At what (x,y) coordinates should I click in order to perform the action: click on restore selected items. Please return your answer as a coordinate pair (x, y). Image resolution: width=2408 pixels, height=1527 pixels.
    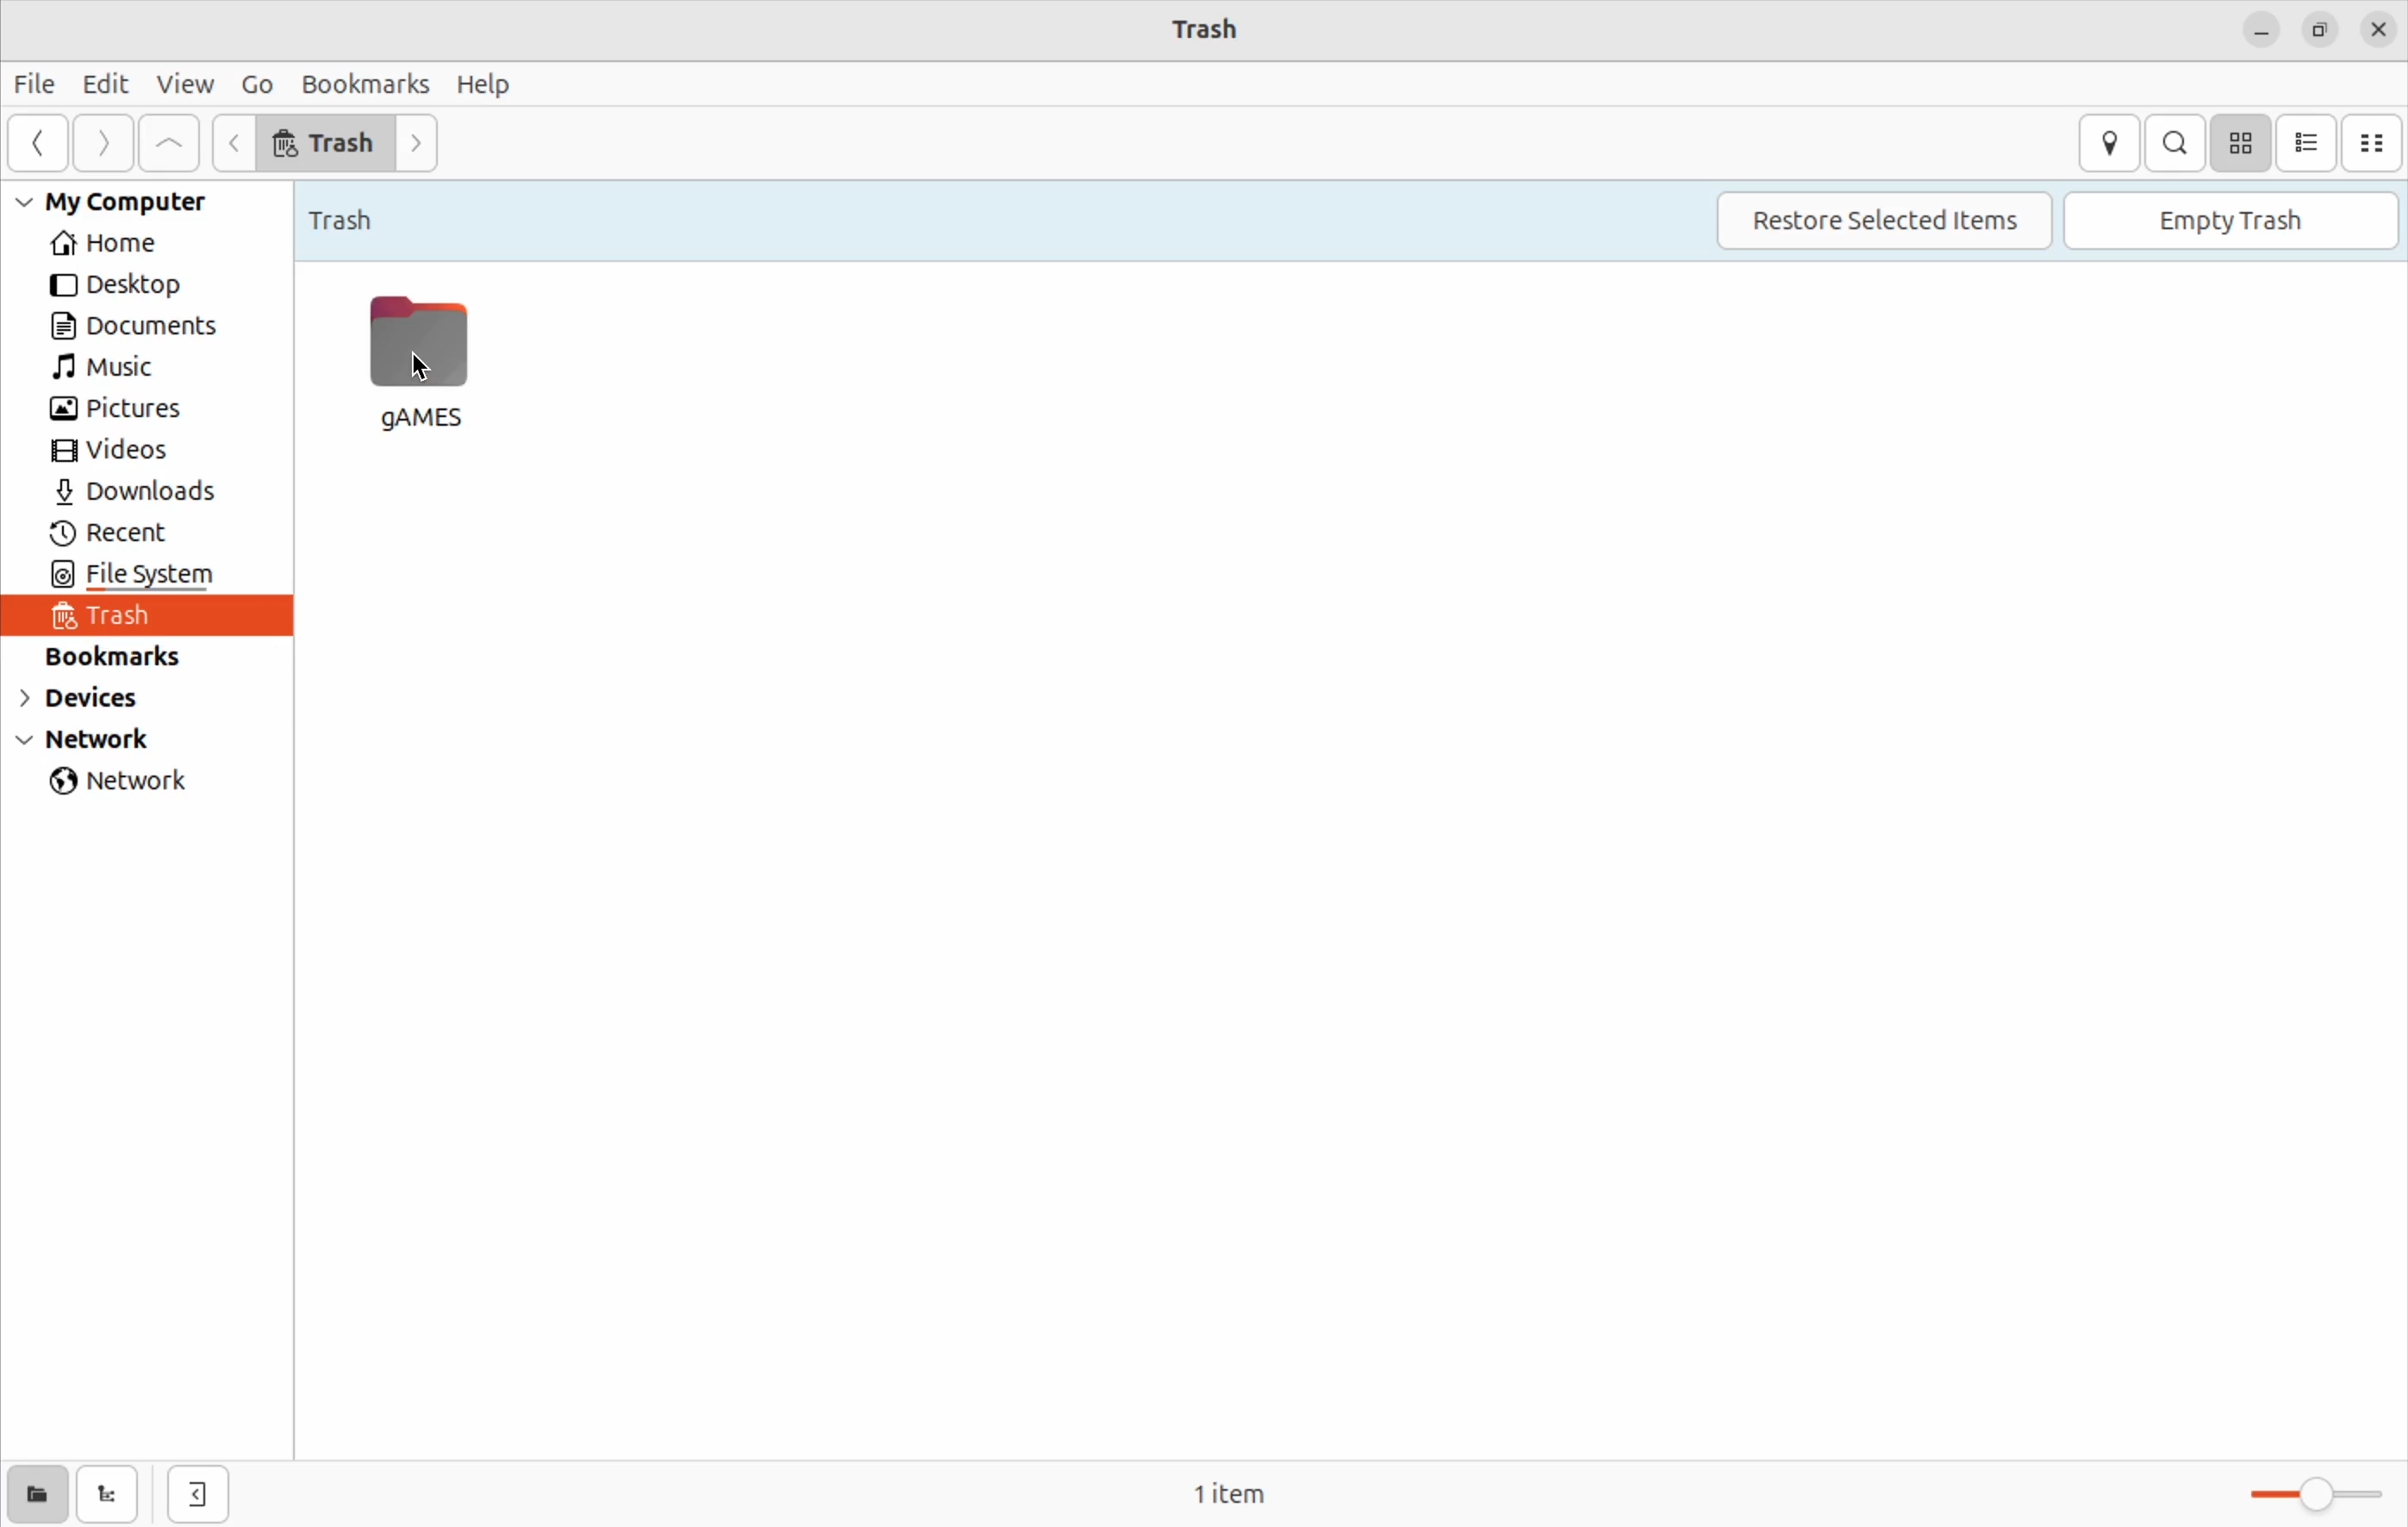
    Looking at the image, I should click on (1881, 222).